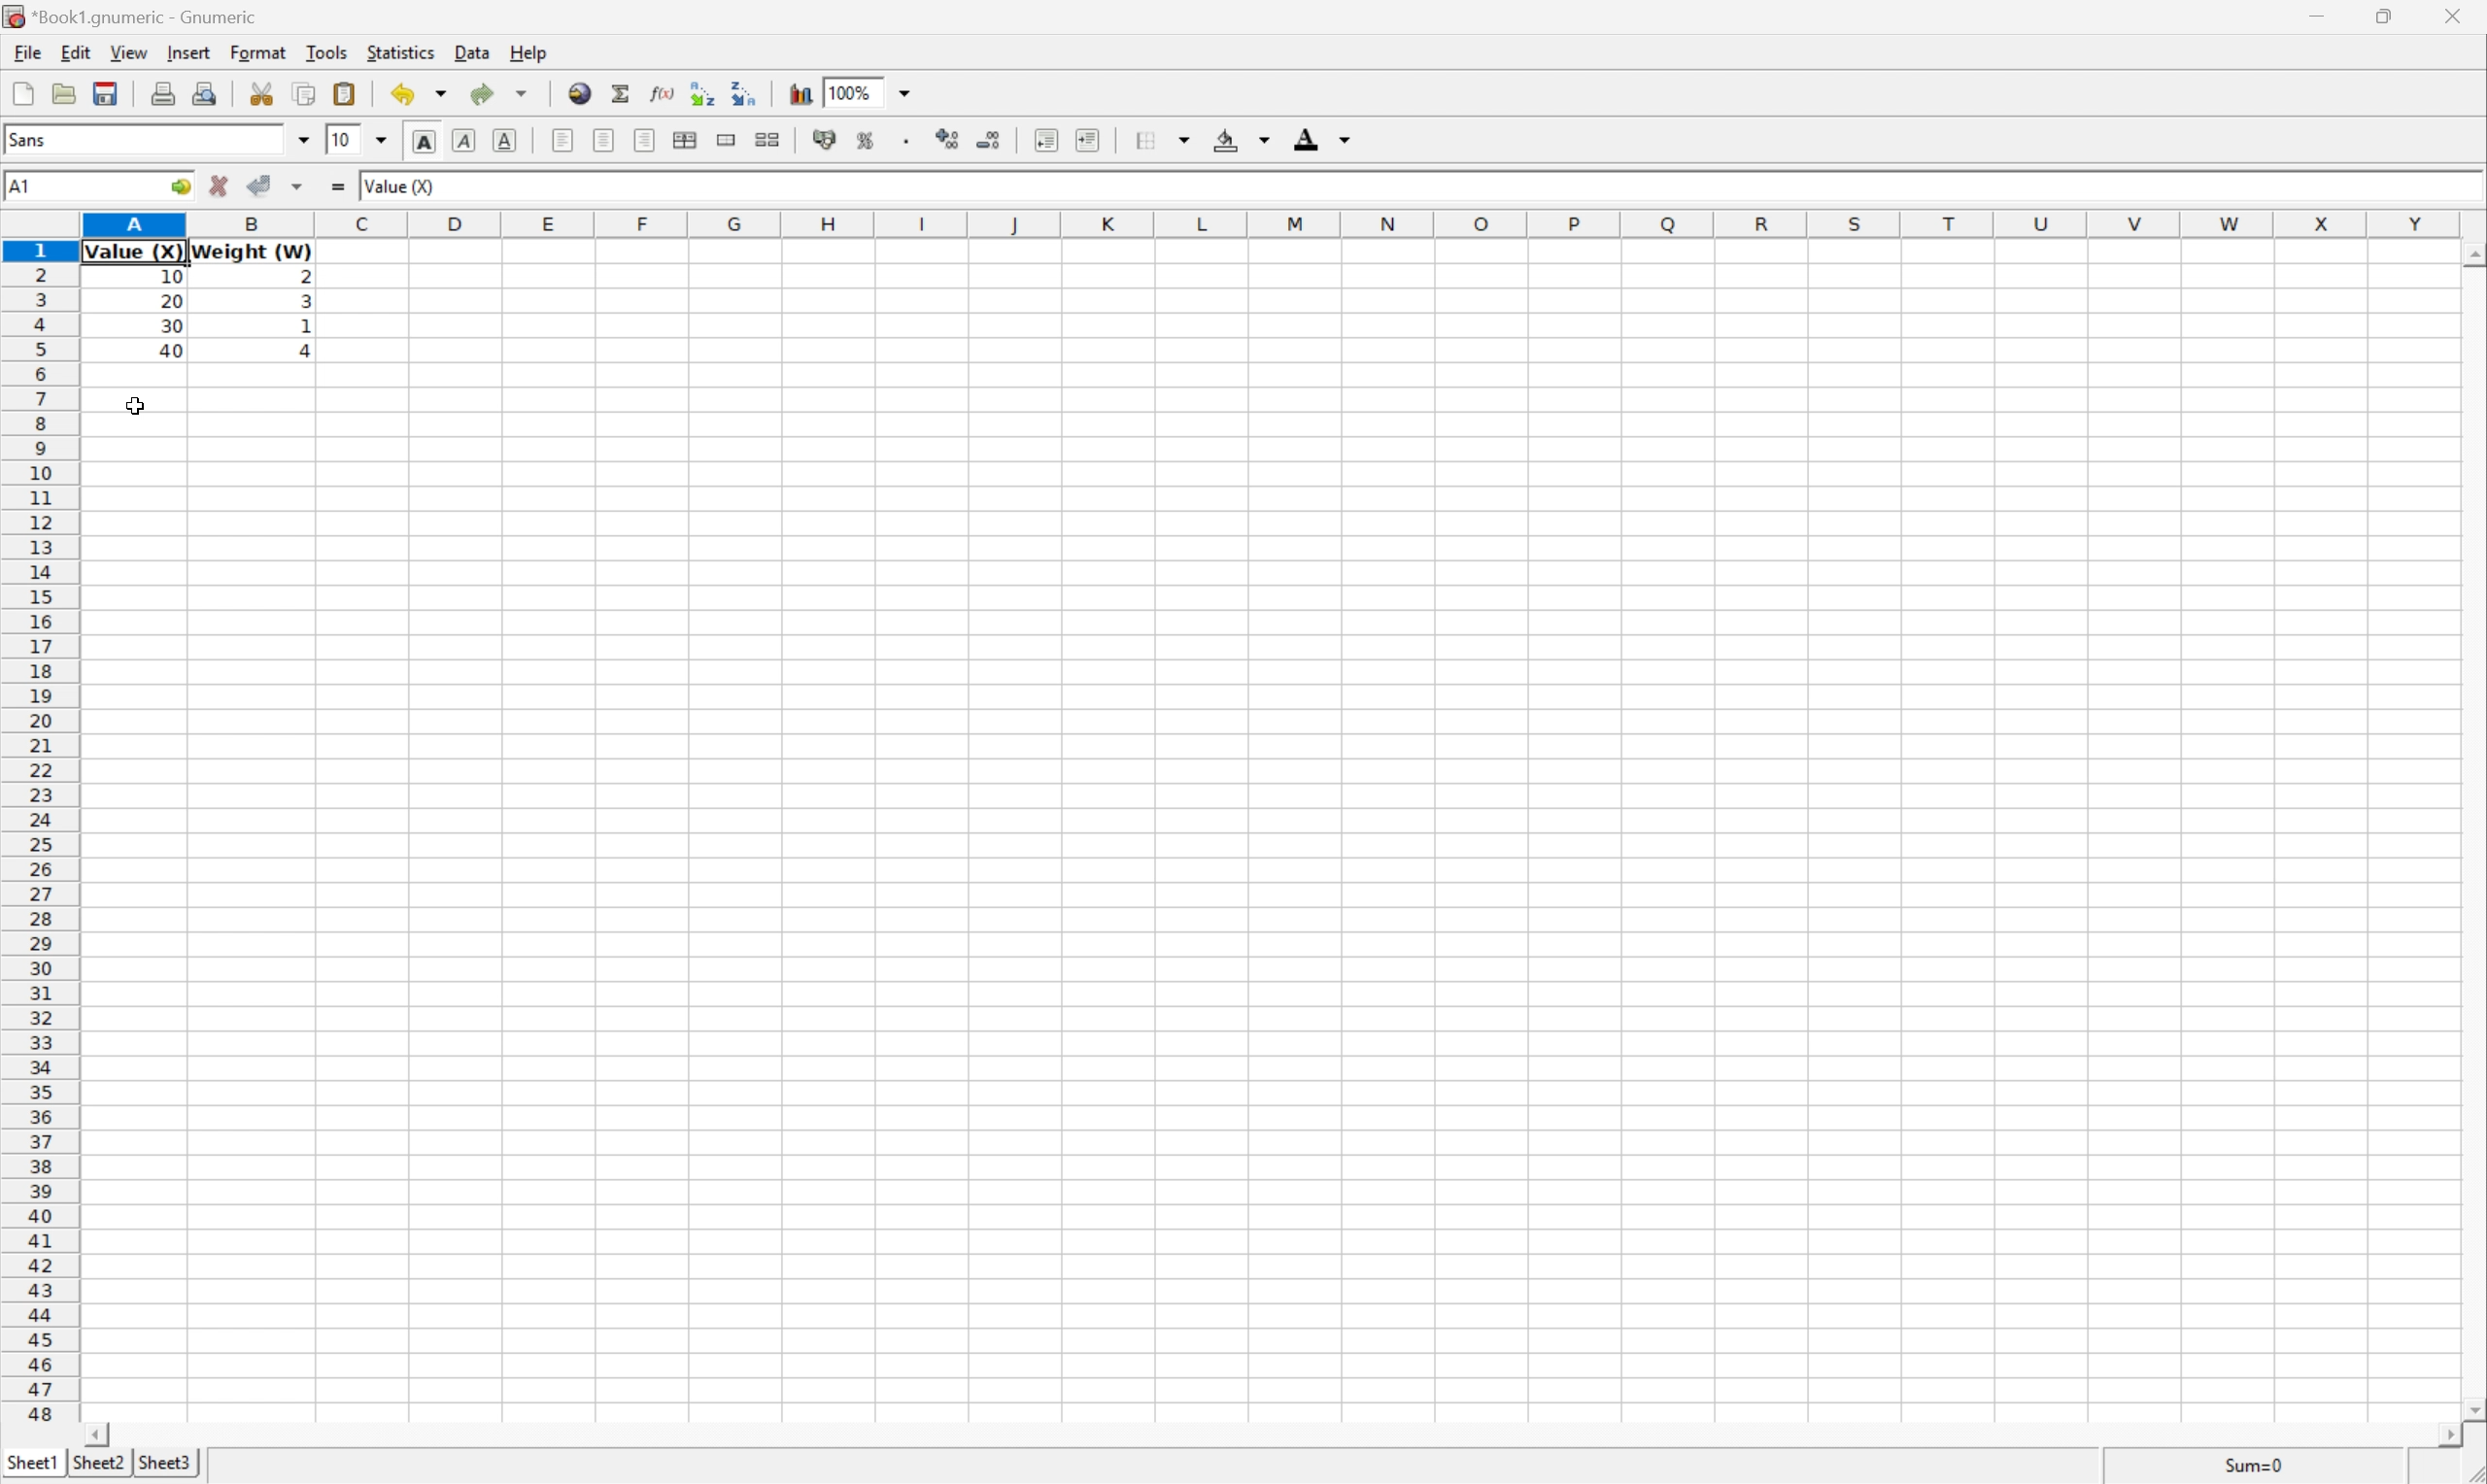 This screenshot has width=2487, height=1484. What do you see at coordinates (25, 53) in the screenshot?
I see `File` at bounding box center [25, 53].